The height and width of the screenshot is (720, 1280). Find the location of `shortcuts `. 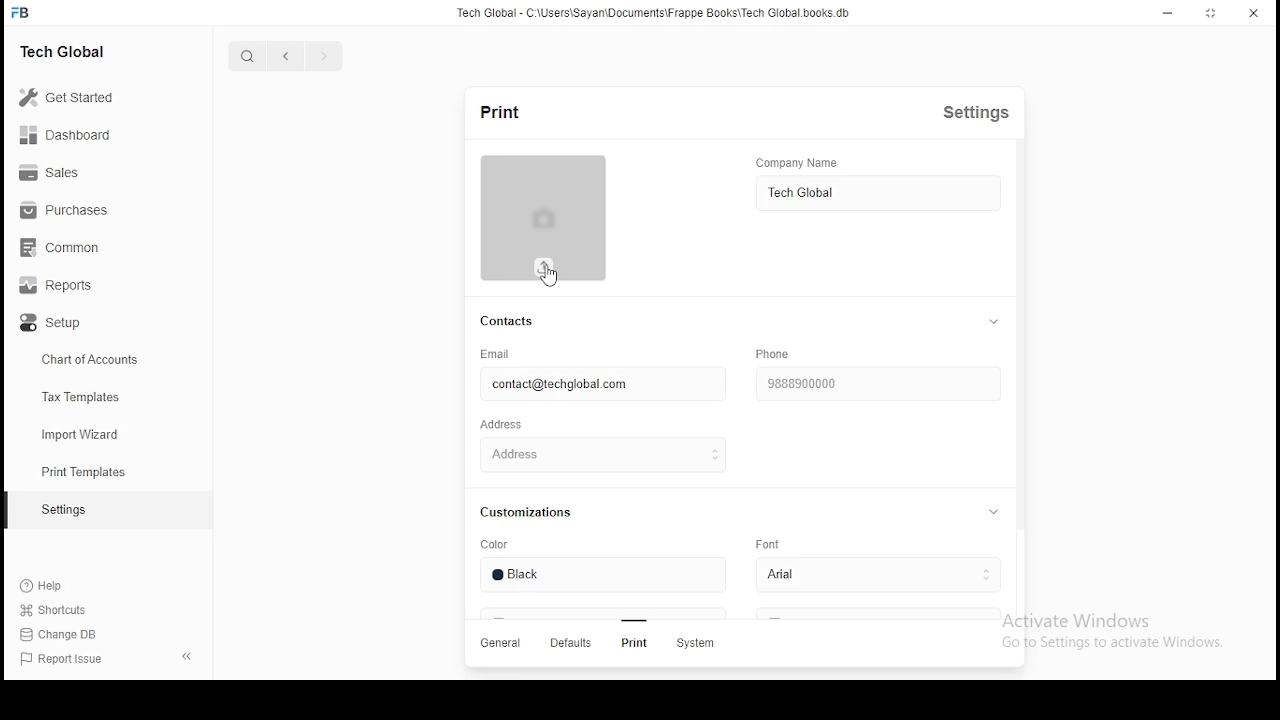

shortcuts  is located at coordinates (56, 613).